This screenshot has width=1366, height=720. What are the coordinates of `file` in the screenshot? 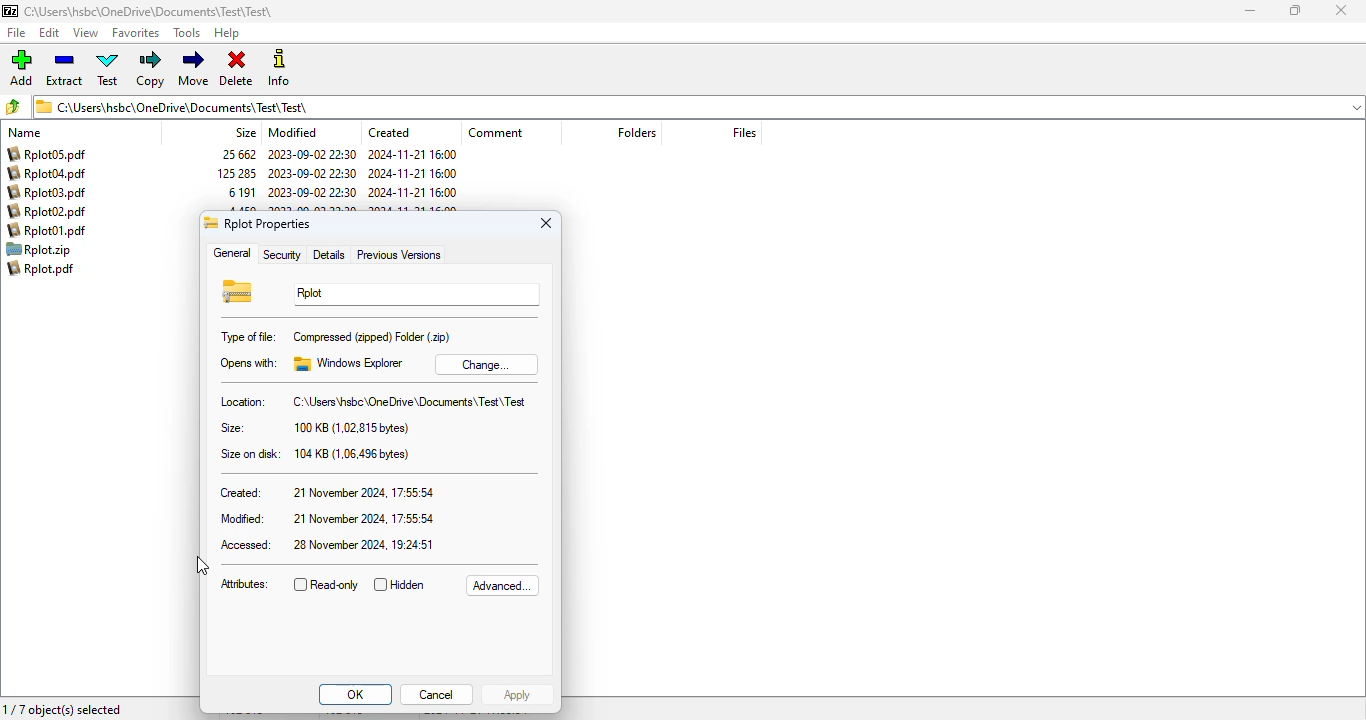 It's located at (17, 33).